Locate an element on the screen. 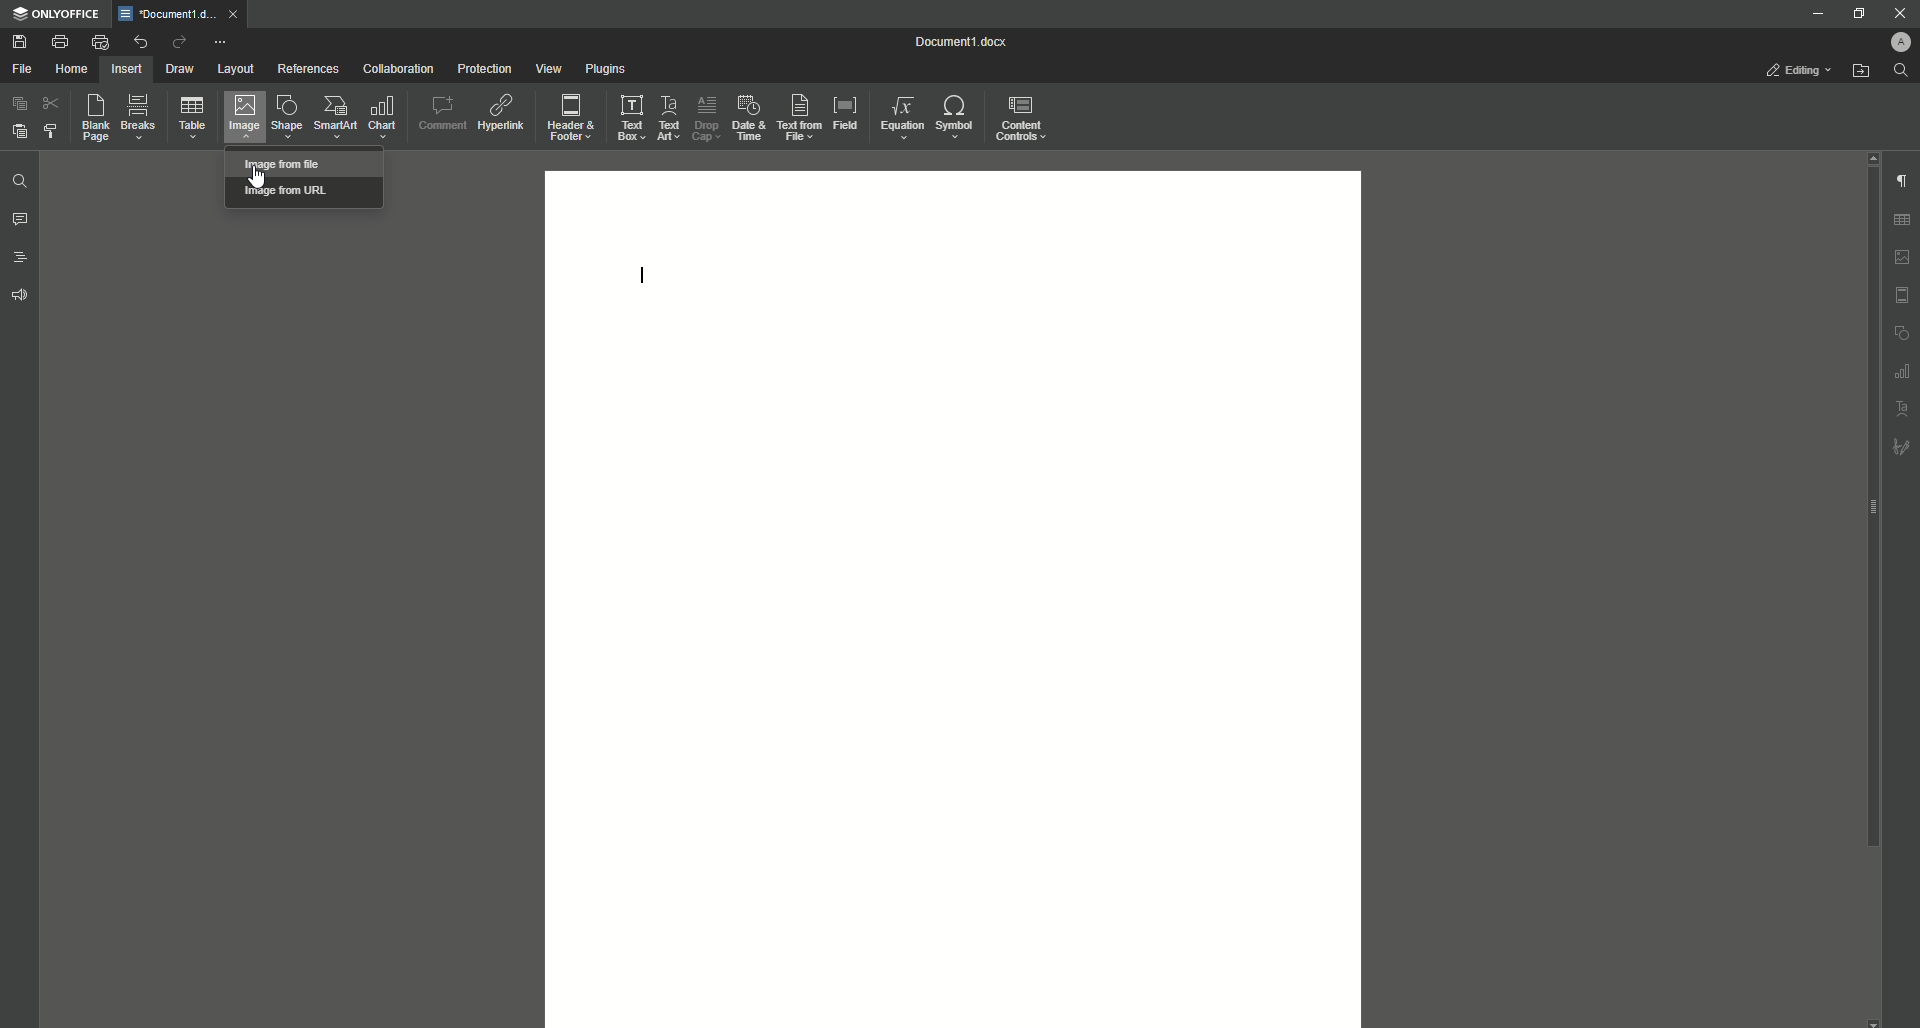  Scroll Up is located at coordinates (1868, 157).